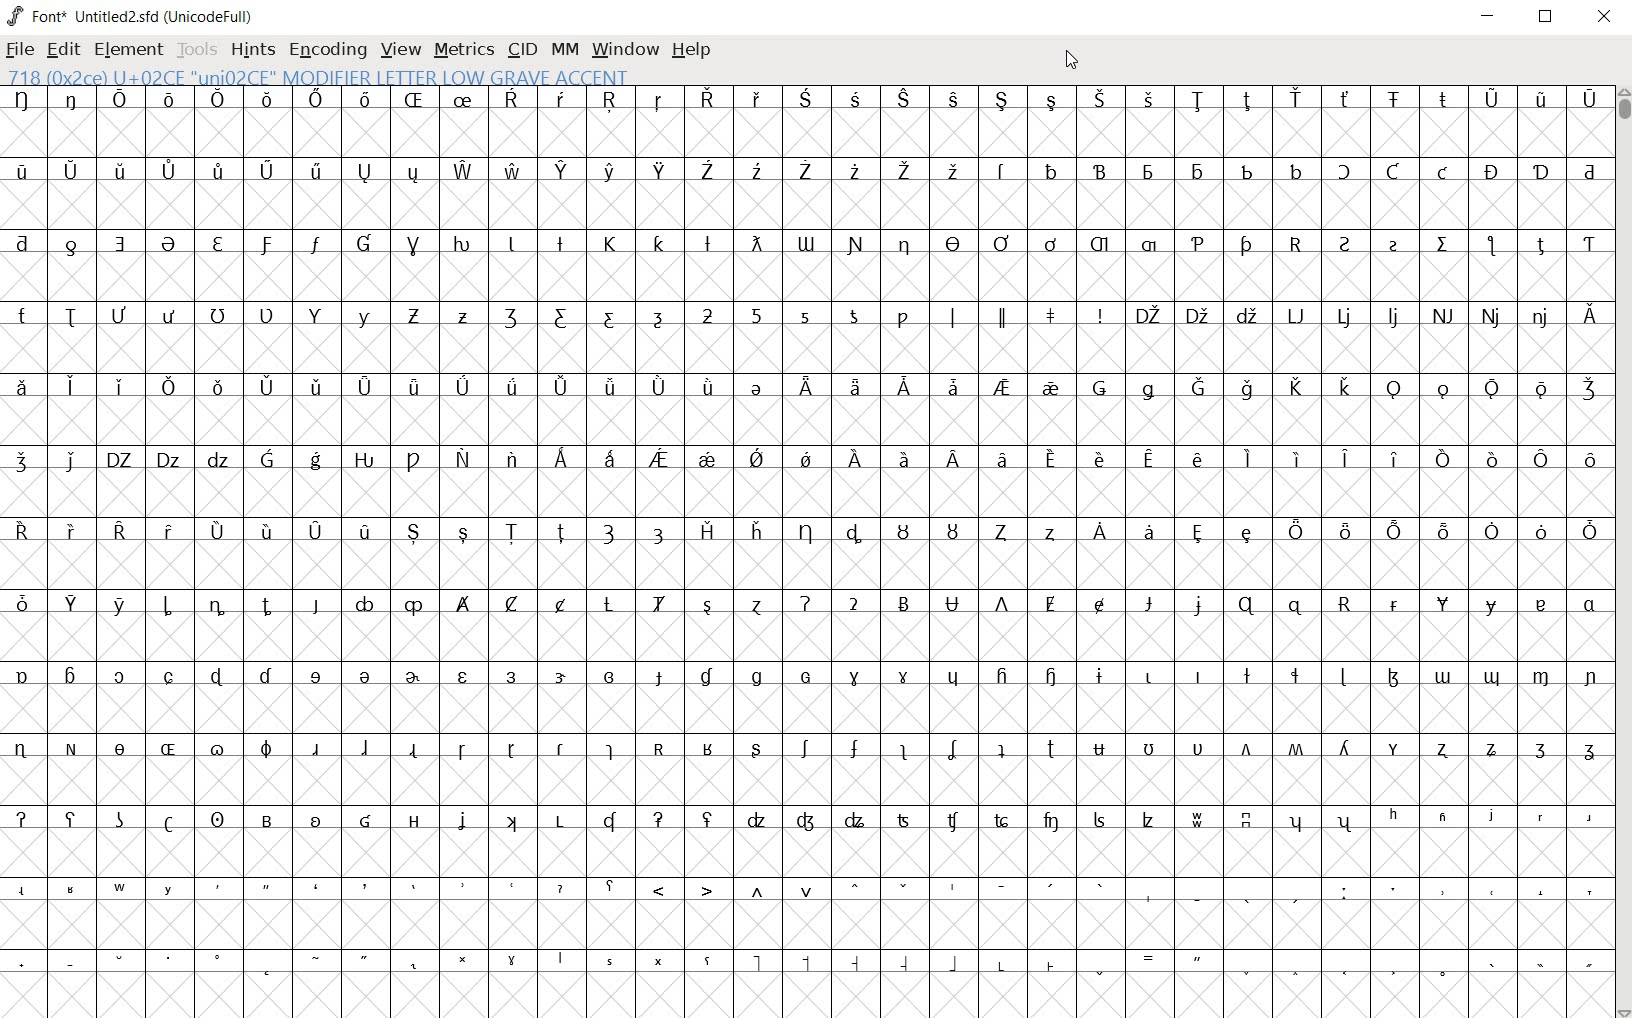 The image size is (1632, 1018). Describe the element at coordinates (1622, 553) in the screenshot. I see `scrollbar` at that location.